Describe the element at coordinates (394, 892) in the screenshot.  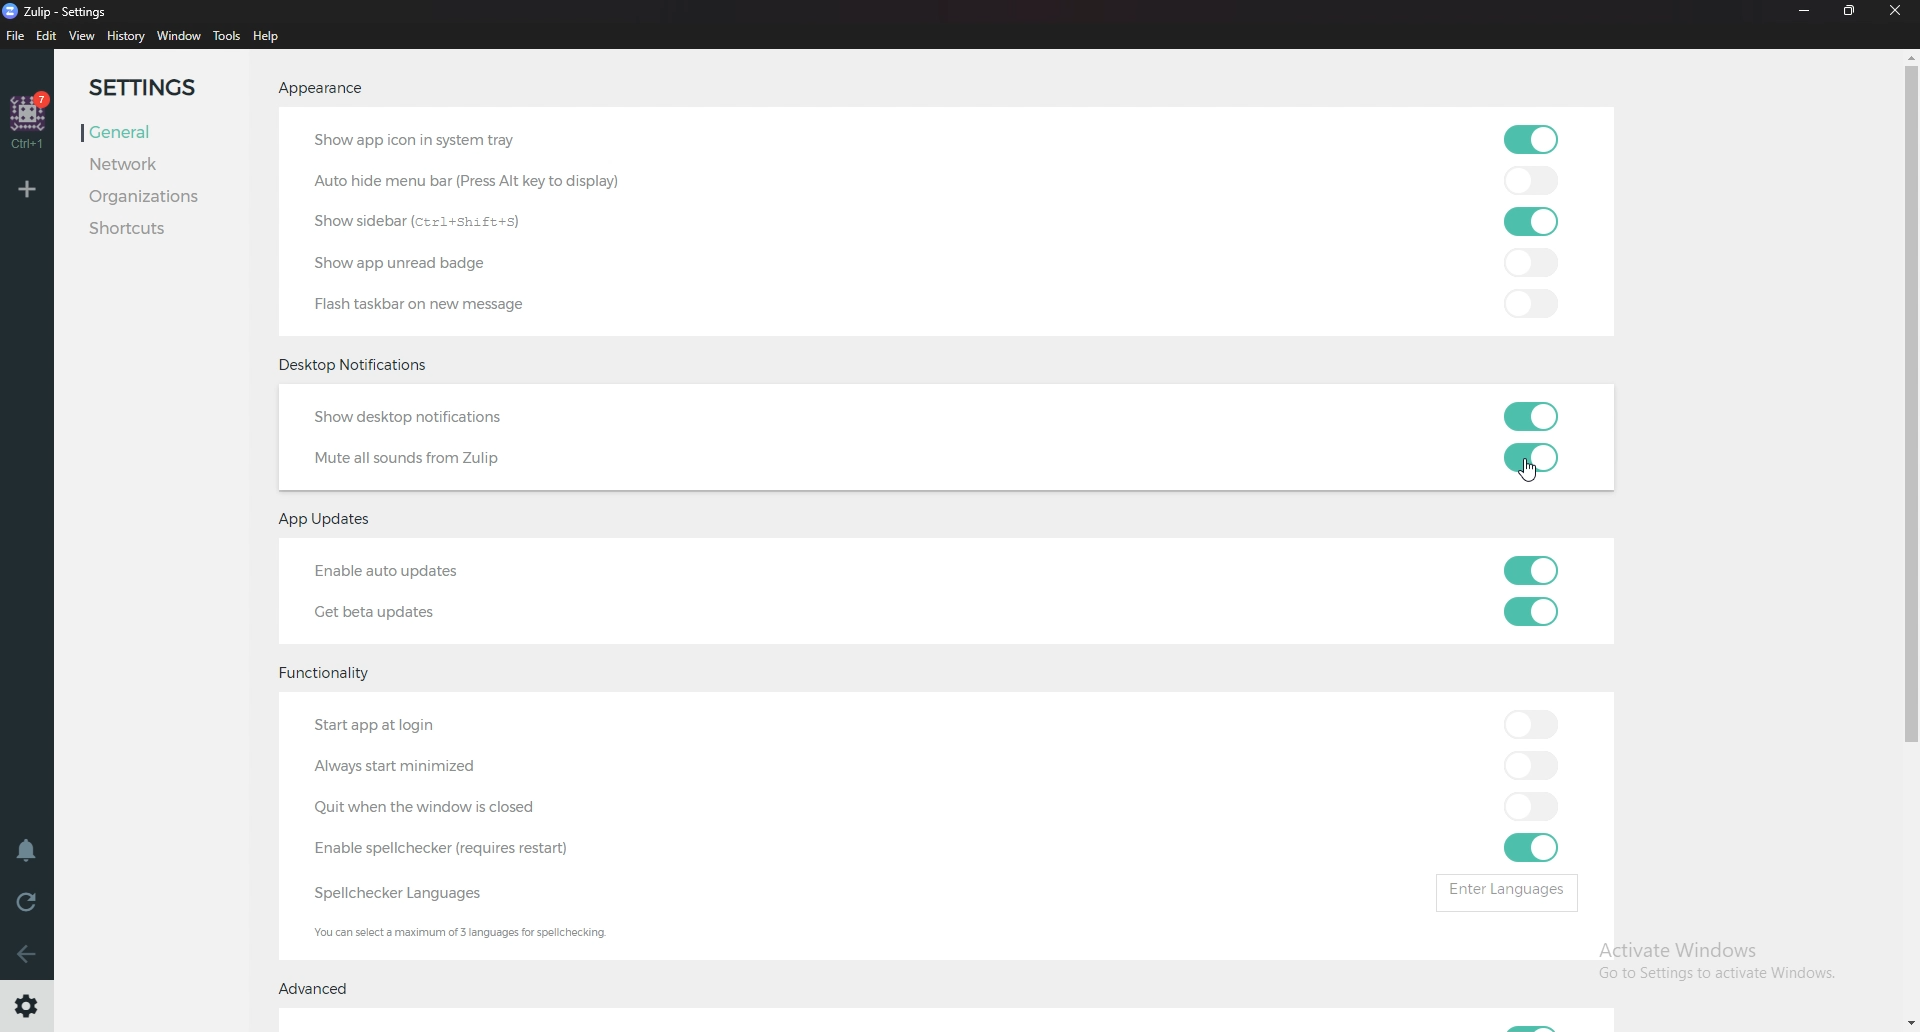
I see `Spell checker languages` at that location.